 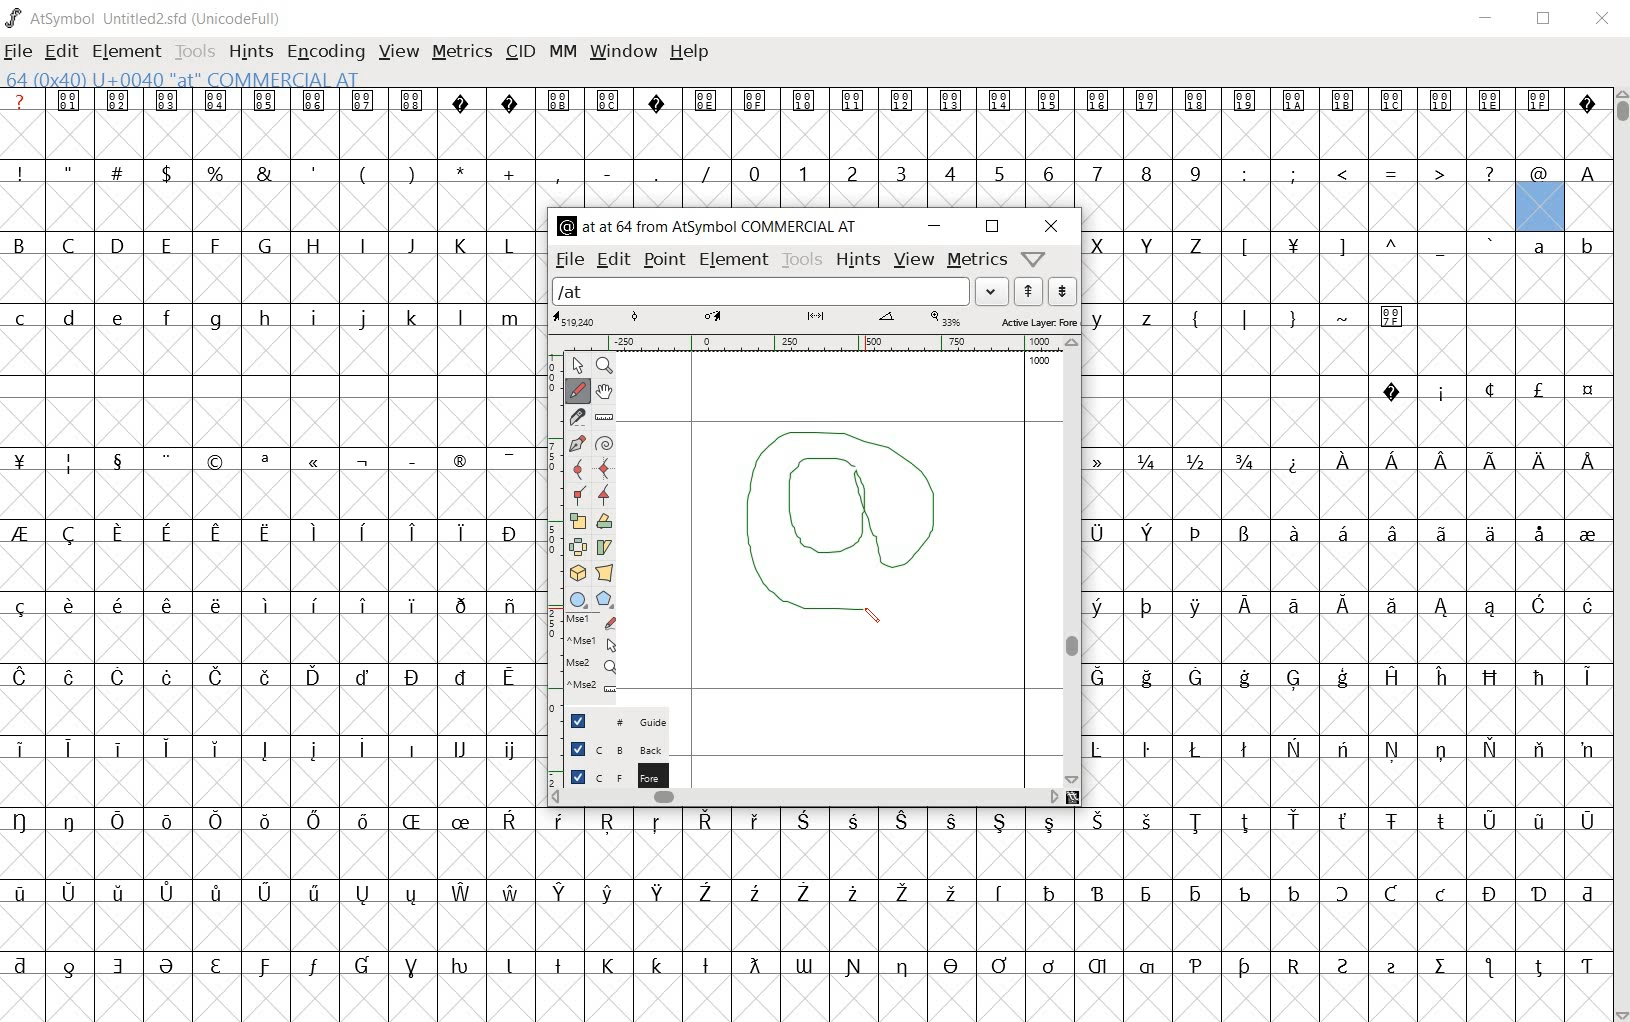 I want to click on SCROLLBAR, so click(x=1620, y=556).